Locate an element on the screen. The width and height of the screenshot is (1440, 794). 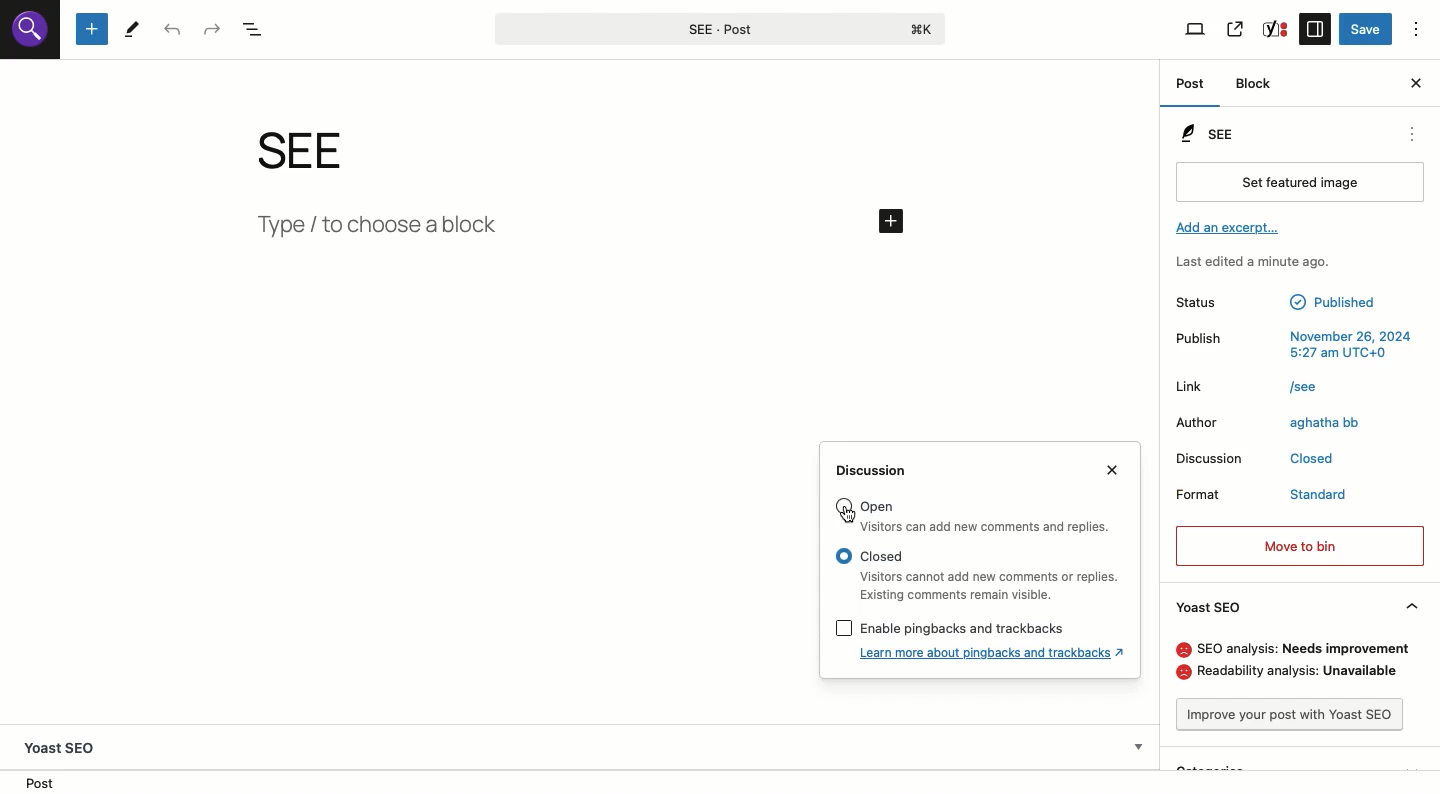
SEE is located at coordinates (1213, 132).